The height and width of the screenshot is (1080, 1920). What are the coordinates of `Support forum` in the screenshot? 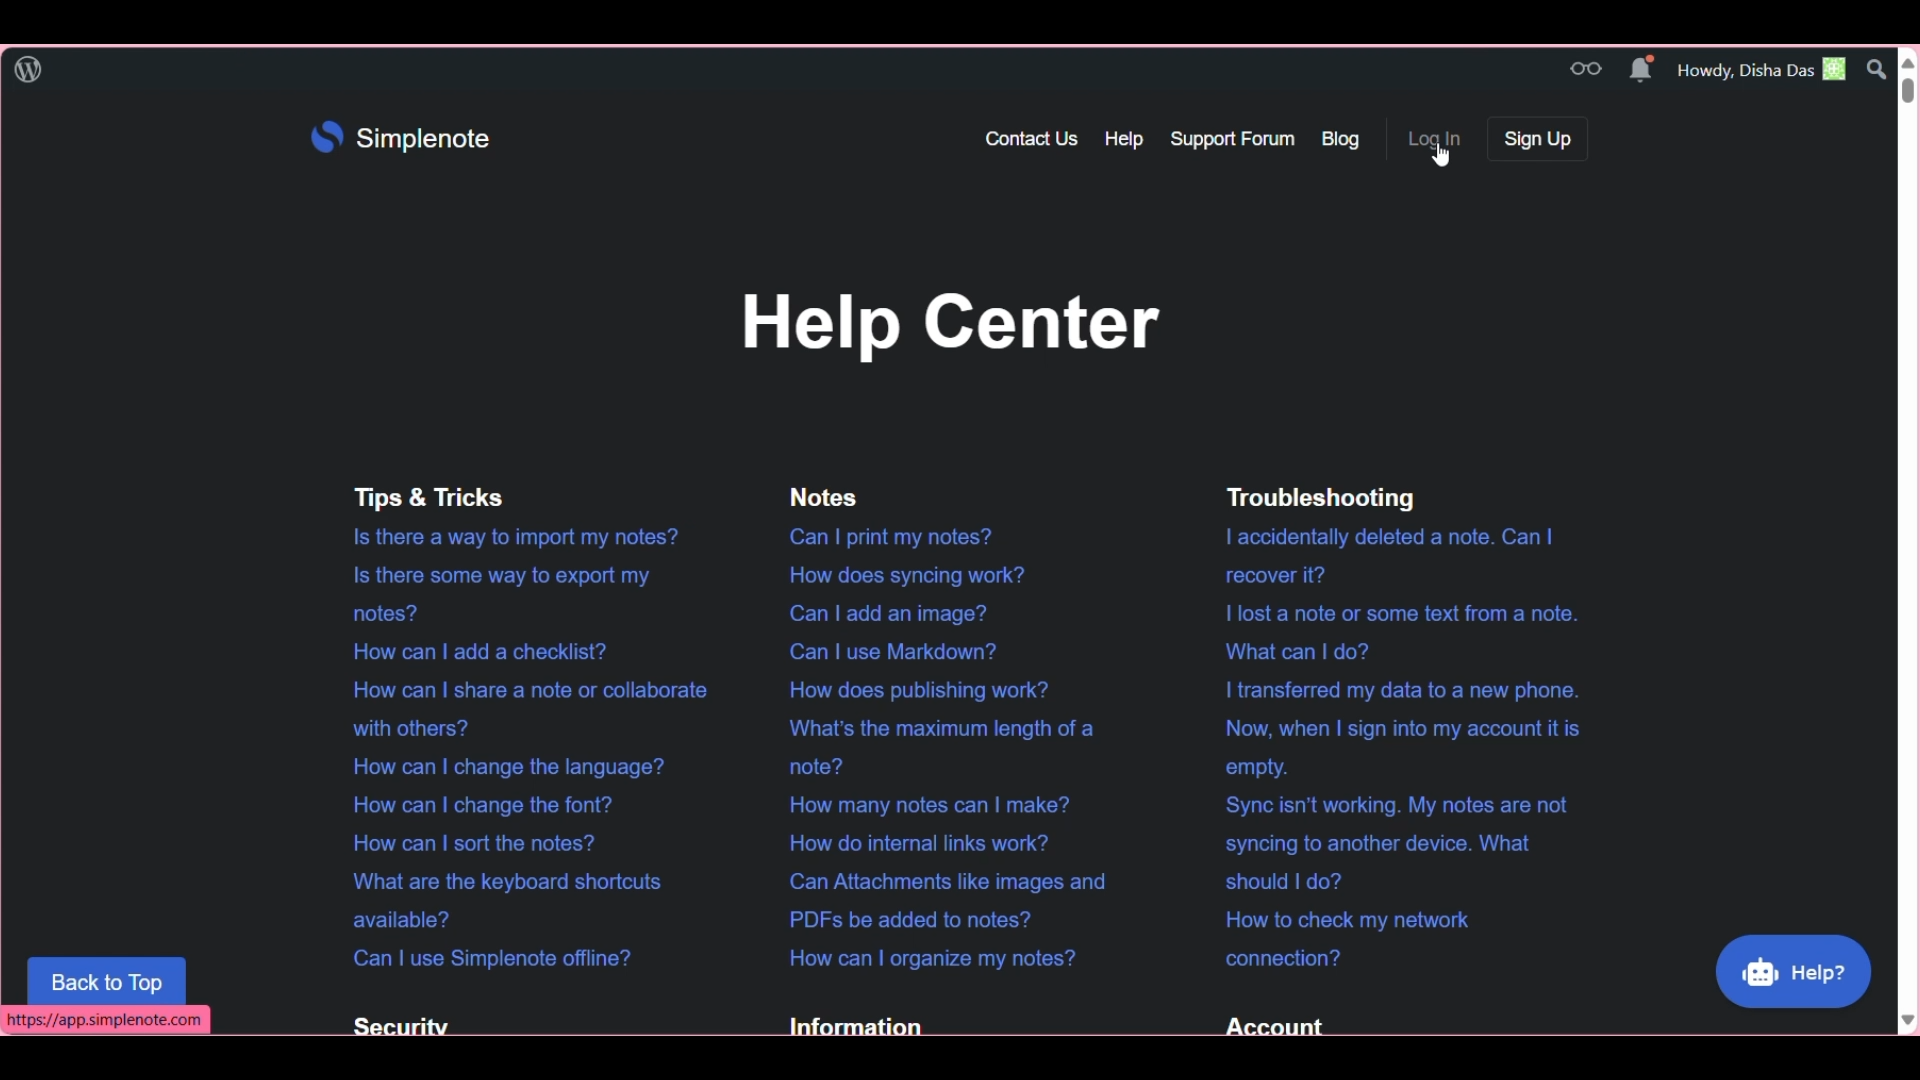 It's located at (1233, 139).